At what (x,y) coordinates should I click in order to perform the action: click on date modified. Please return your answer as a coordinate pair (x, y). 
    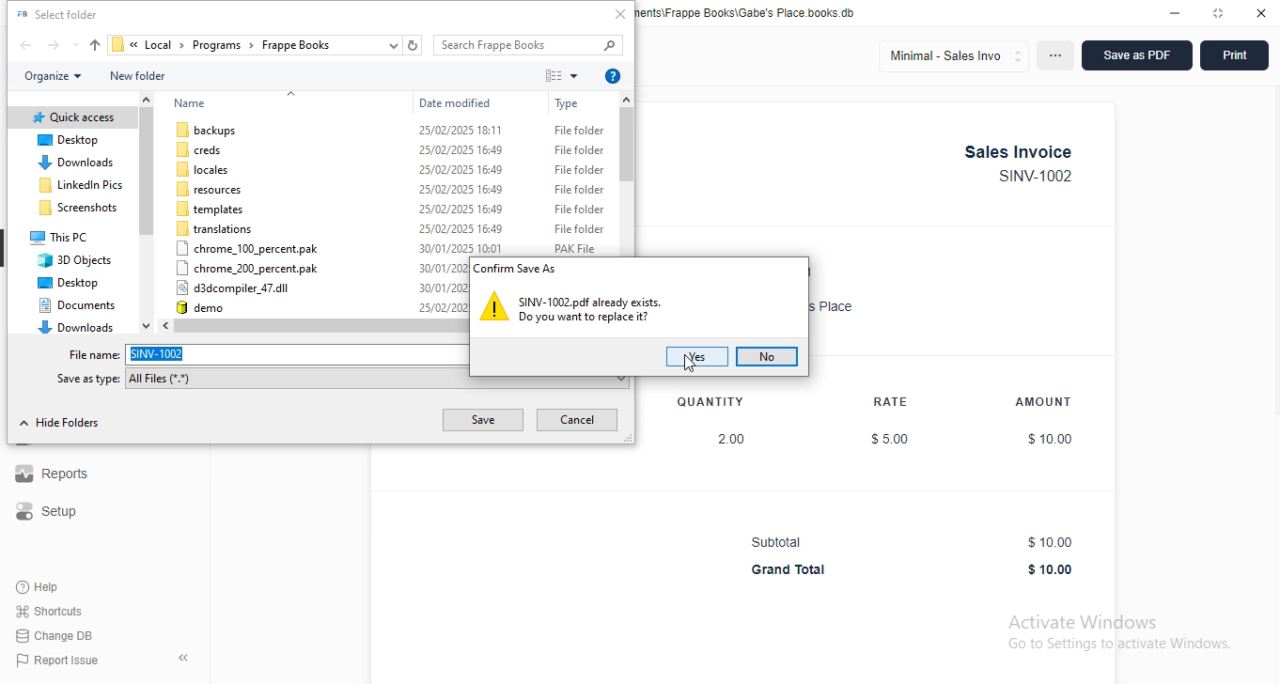
    Looking at the image, I should click on (455, 103).